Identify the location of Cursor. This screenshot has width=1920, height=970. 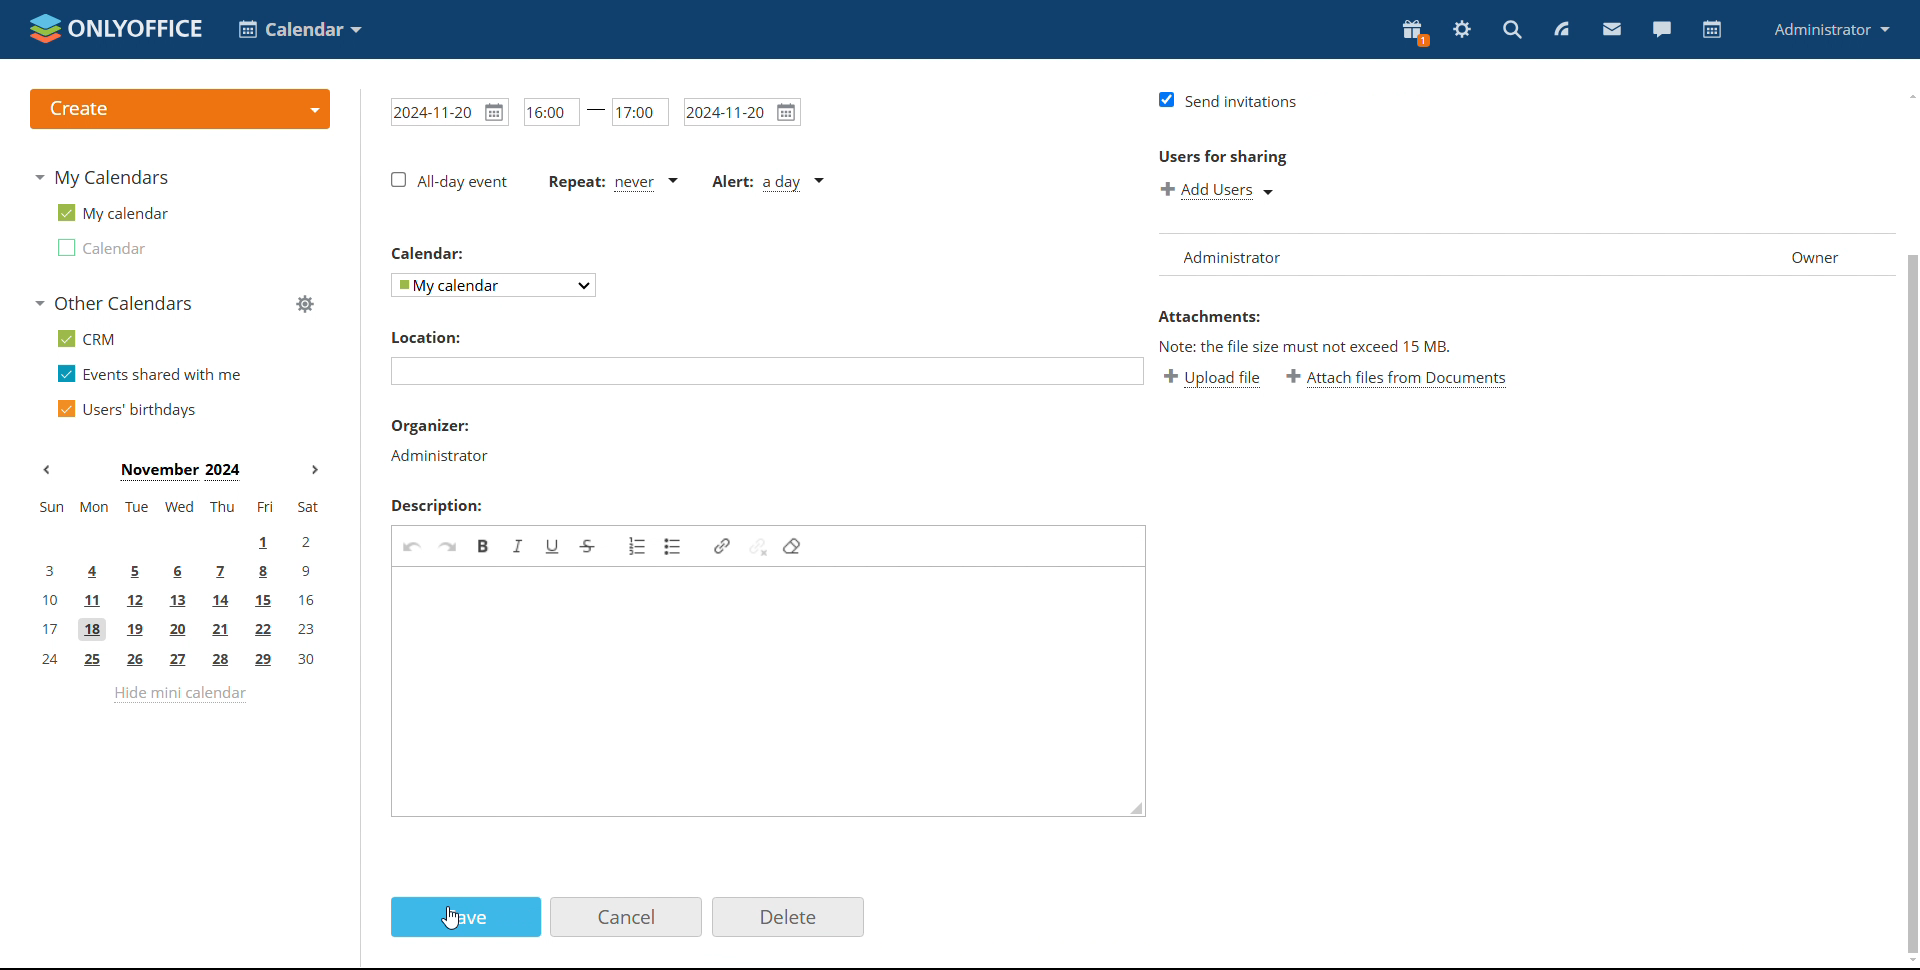
(450, 919).